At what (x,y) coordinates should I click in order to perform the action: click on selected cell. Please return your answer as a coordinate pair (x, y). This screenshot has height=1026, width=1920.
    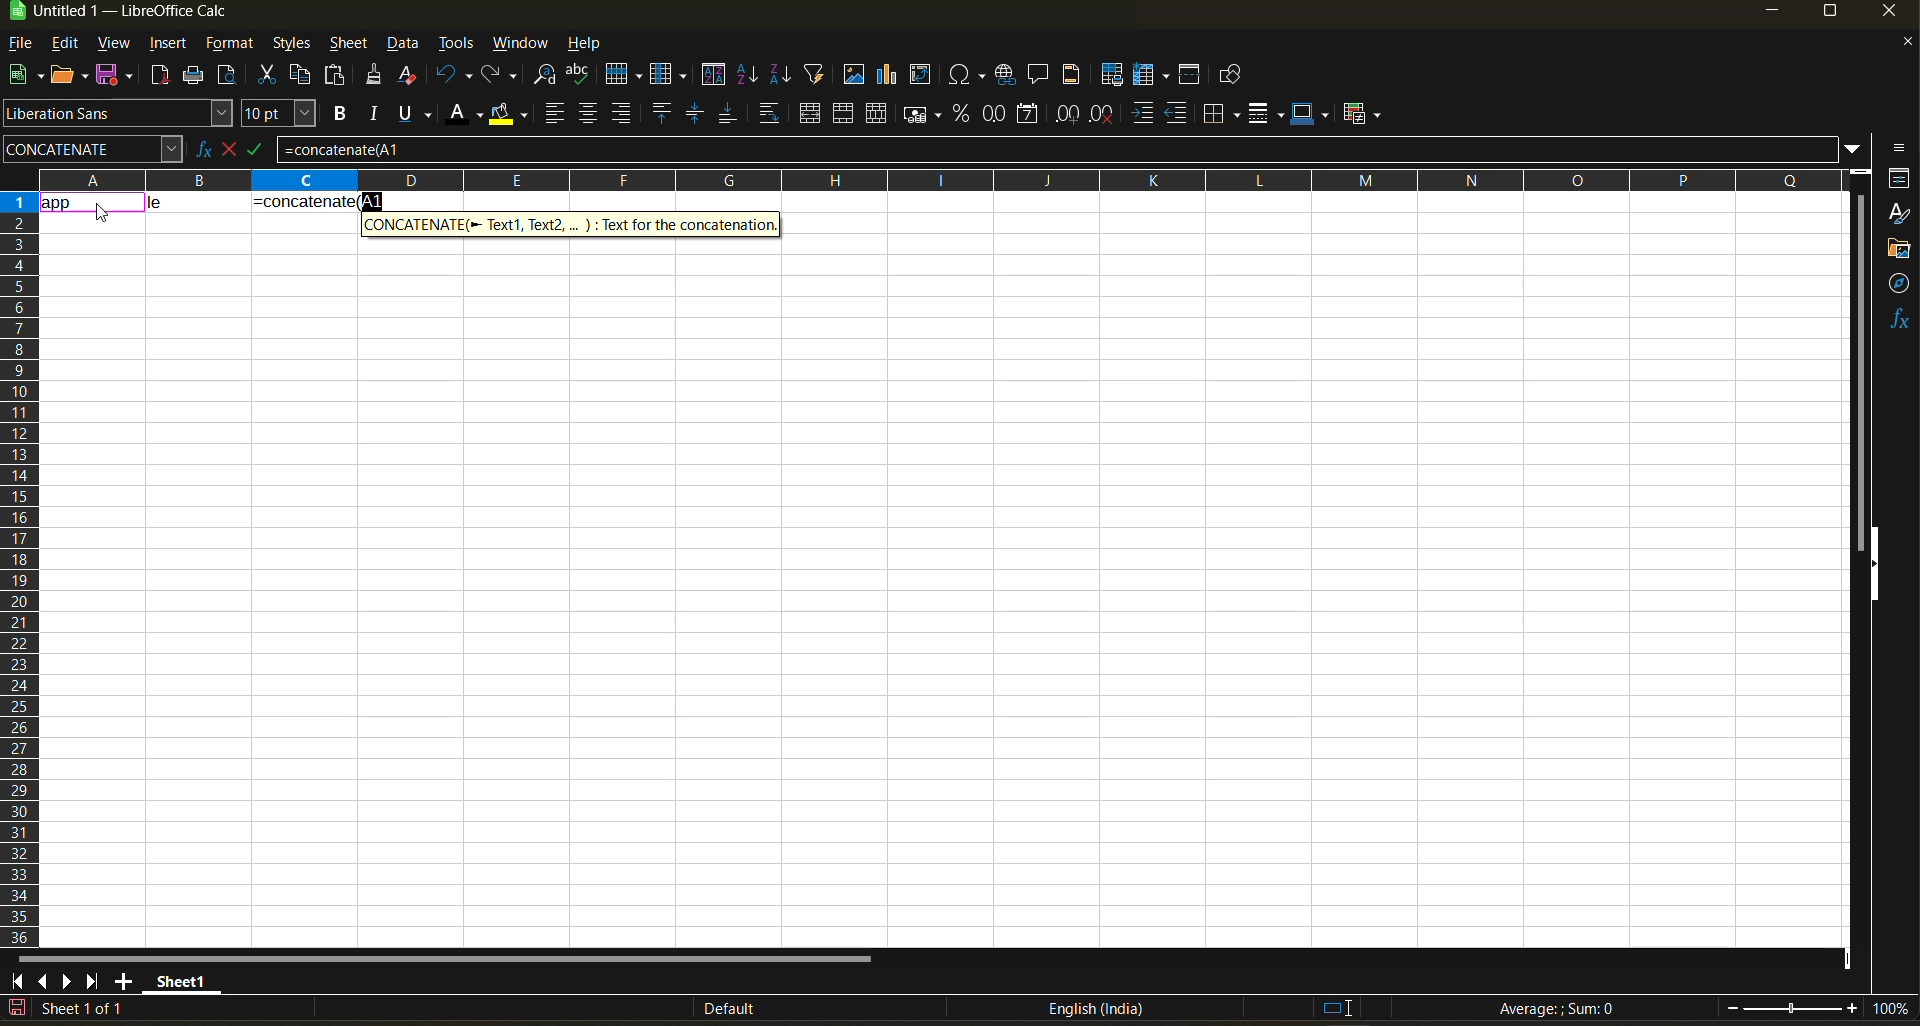
    Looking at the image, I should click on (91, 200).